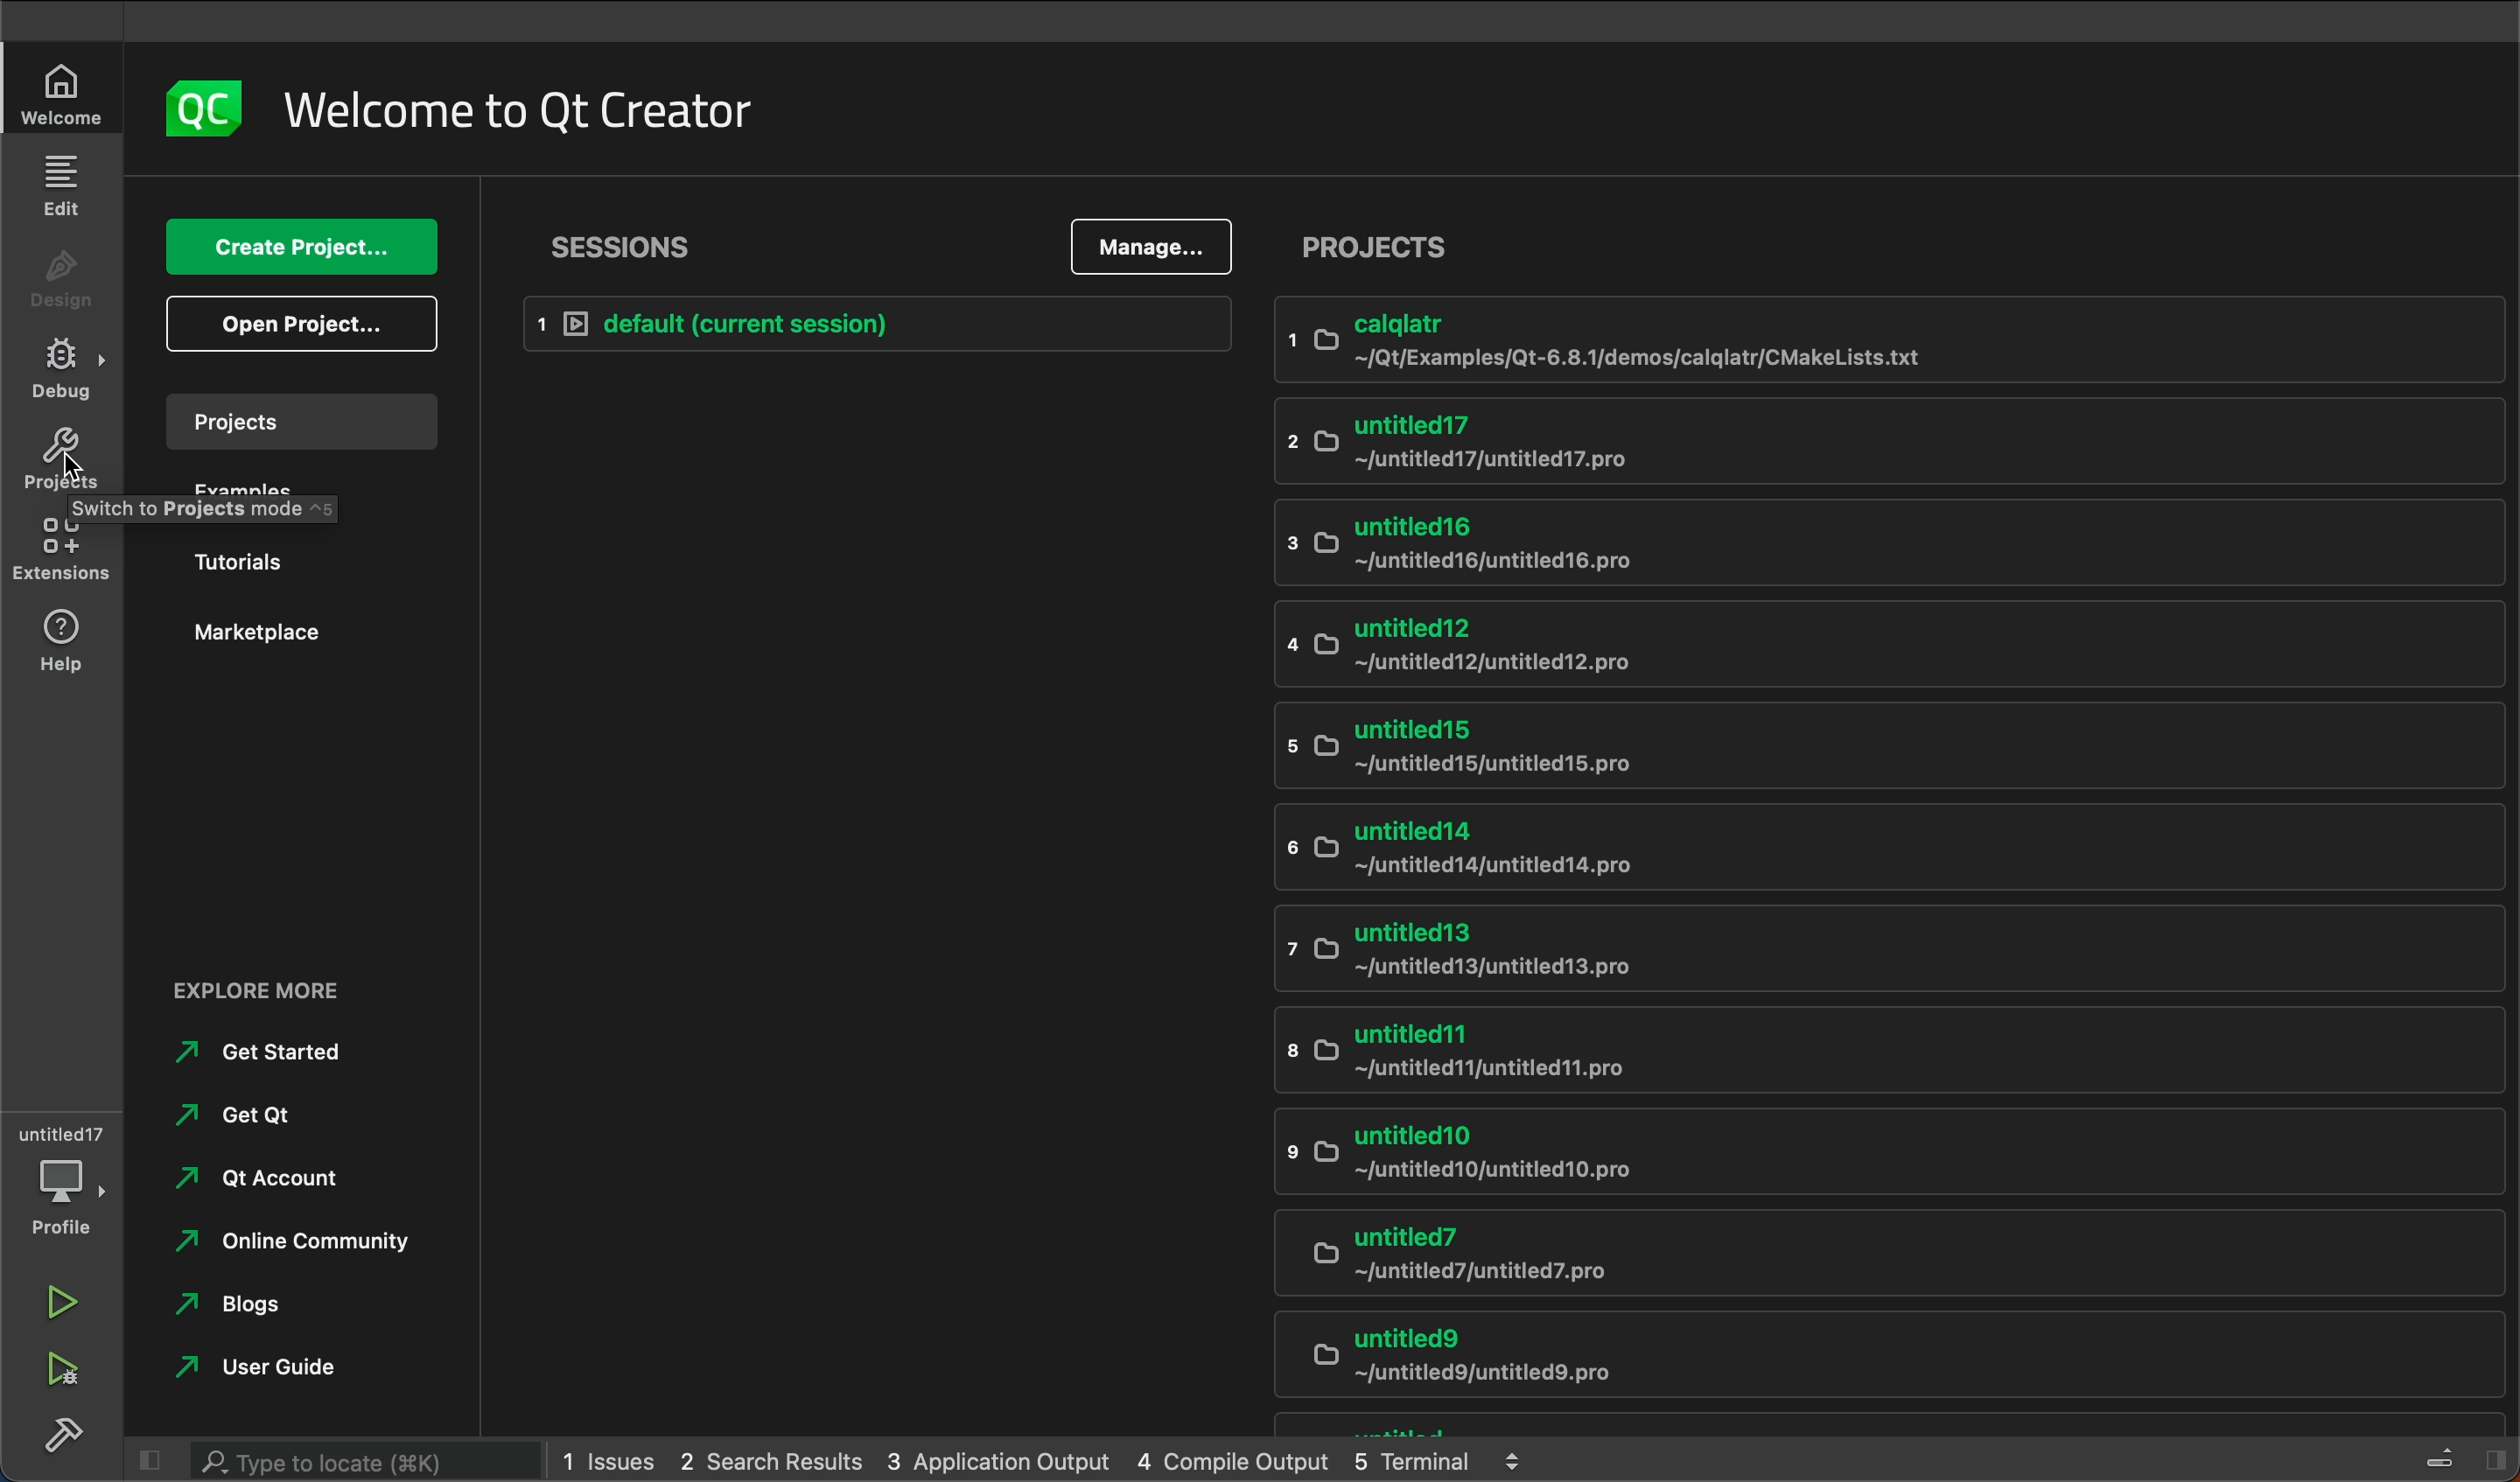 The height and width of the screenshot is (1482, 2520). What do you see at coordinates (1884, 442) in the screenshot?
I see `untitled17` at bounding box center [1884, 442].